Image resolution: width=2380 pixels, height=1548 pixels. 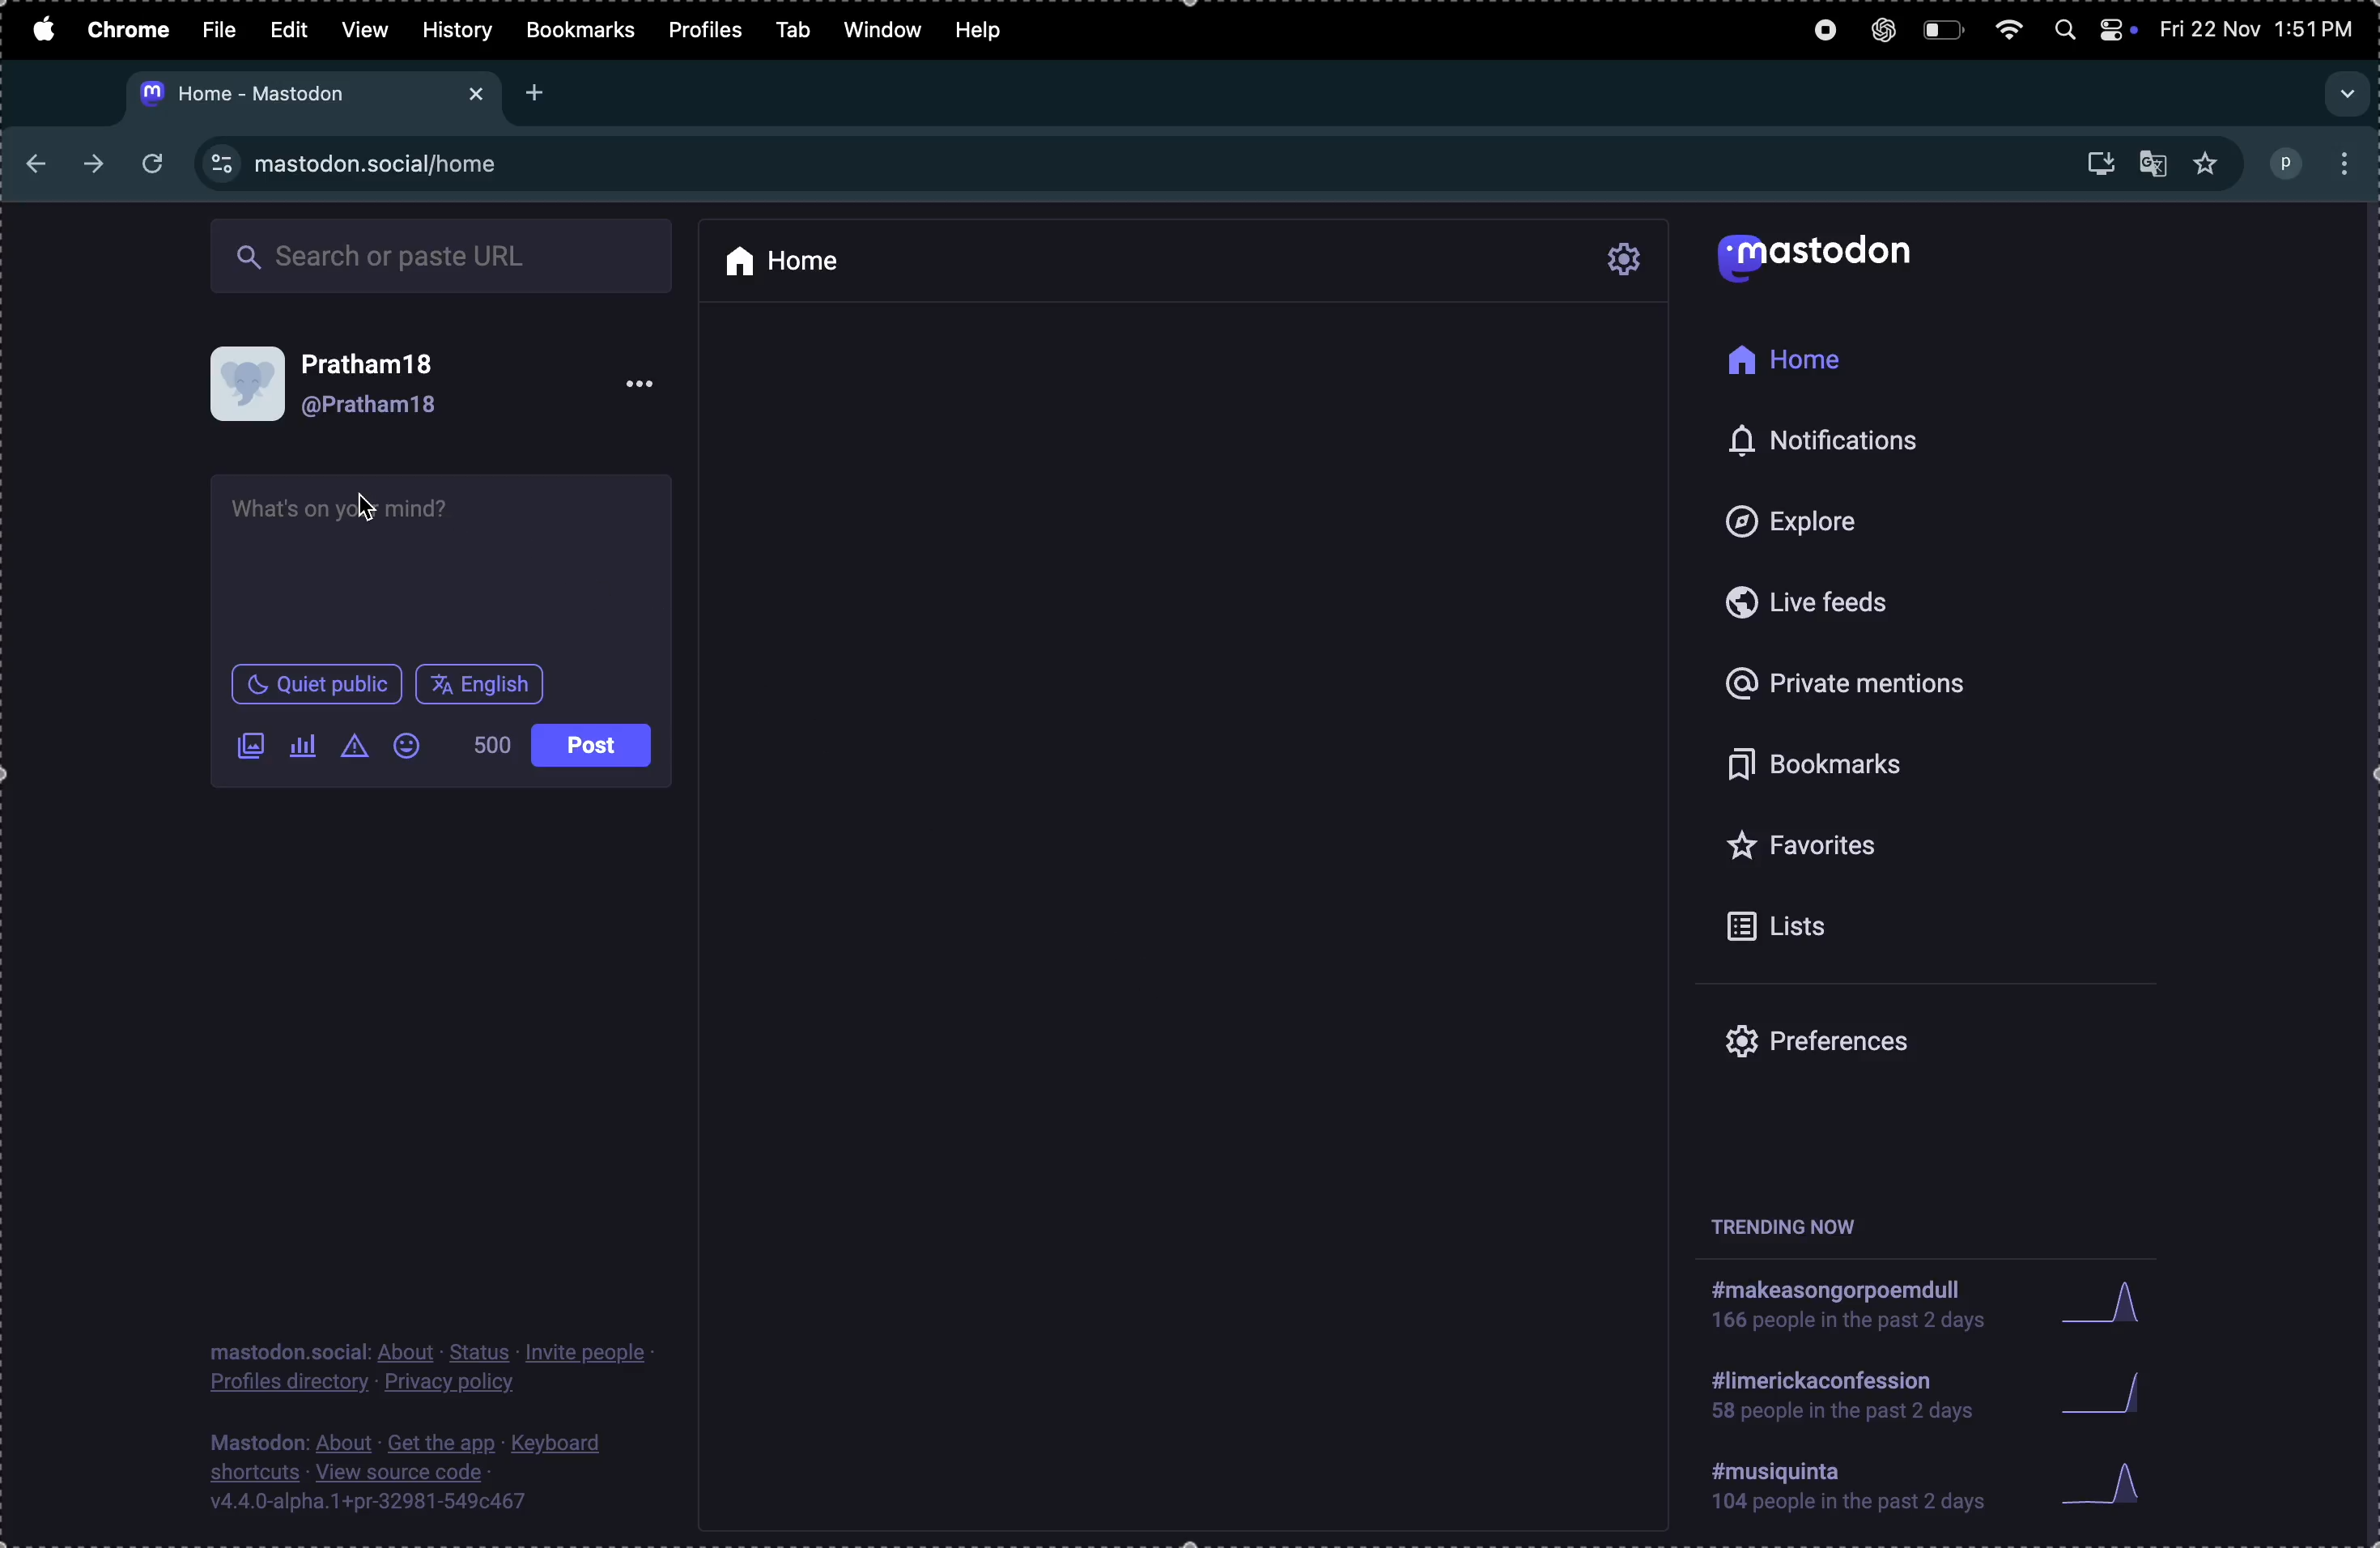 What do you see at coordinates (125, 29) in the screenshot?
I see `chrome` at bounding box center [125, 29].